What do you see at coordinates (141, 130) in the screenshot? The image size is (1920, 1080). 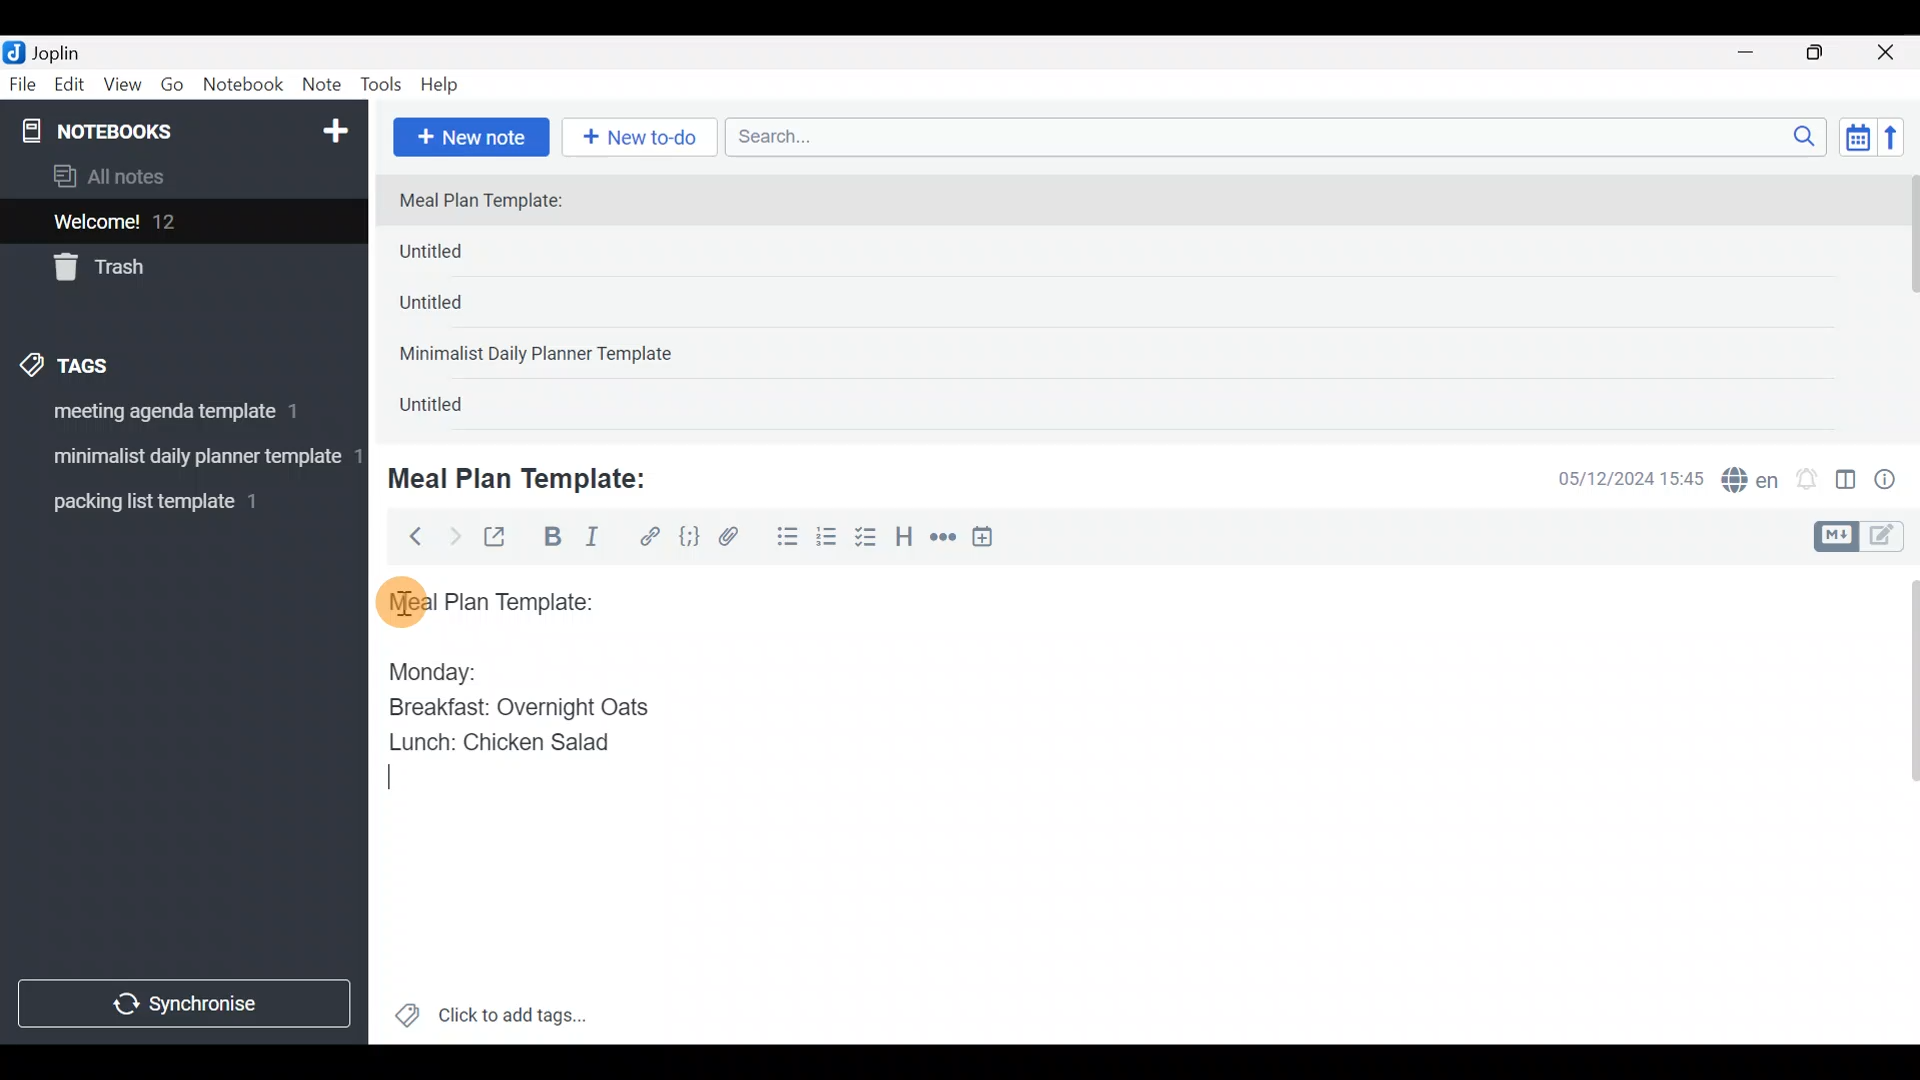 I see `Notebooks` at bounding box center [141, 130].